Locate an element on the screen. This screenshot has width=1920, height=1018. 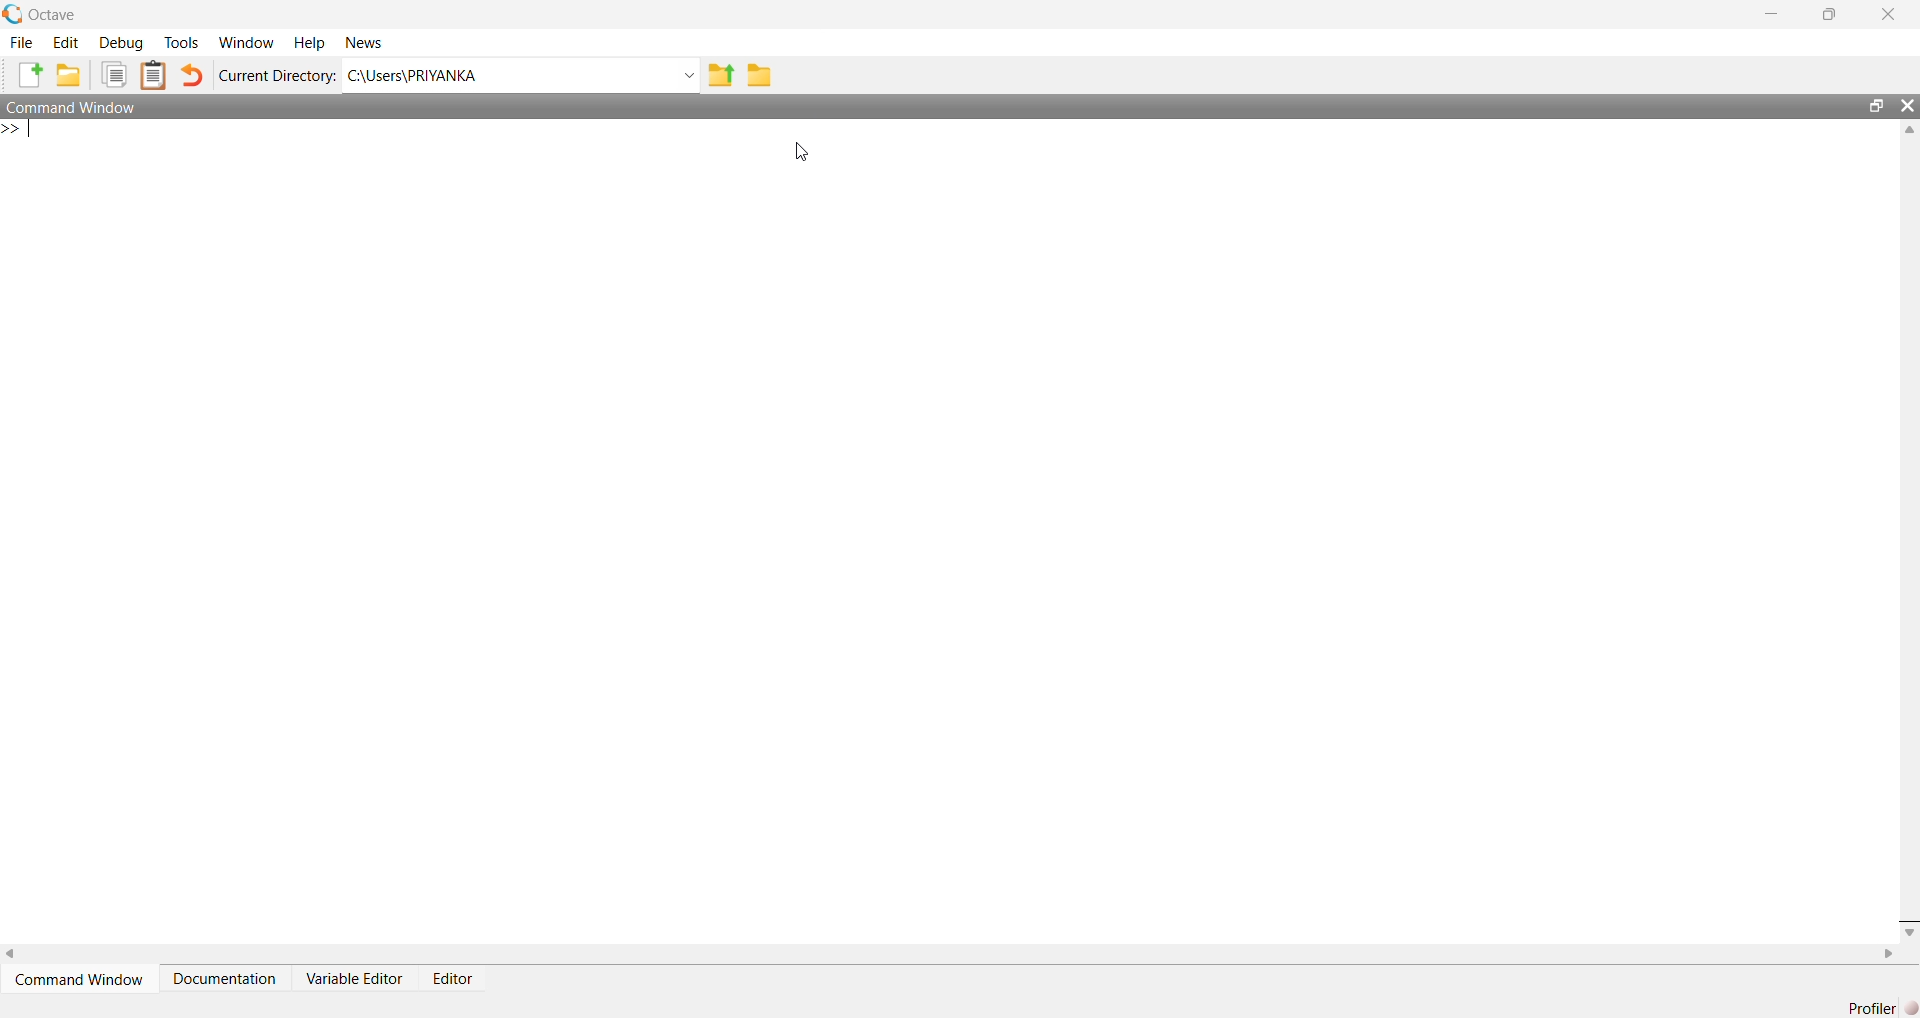
Clipboard is located at coordinates (154, 75).